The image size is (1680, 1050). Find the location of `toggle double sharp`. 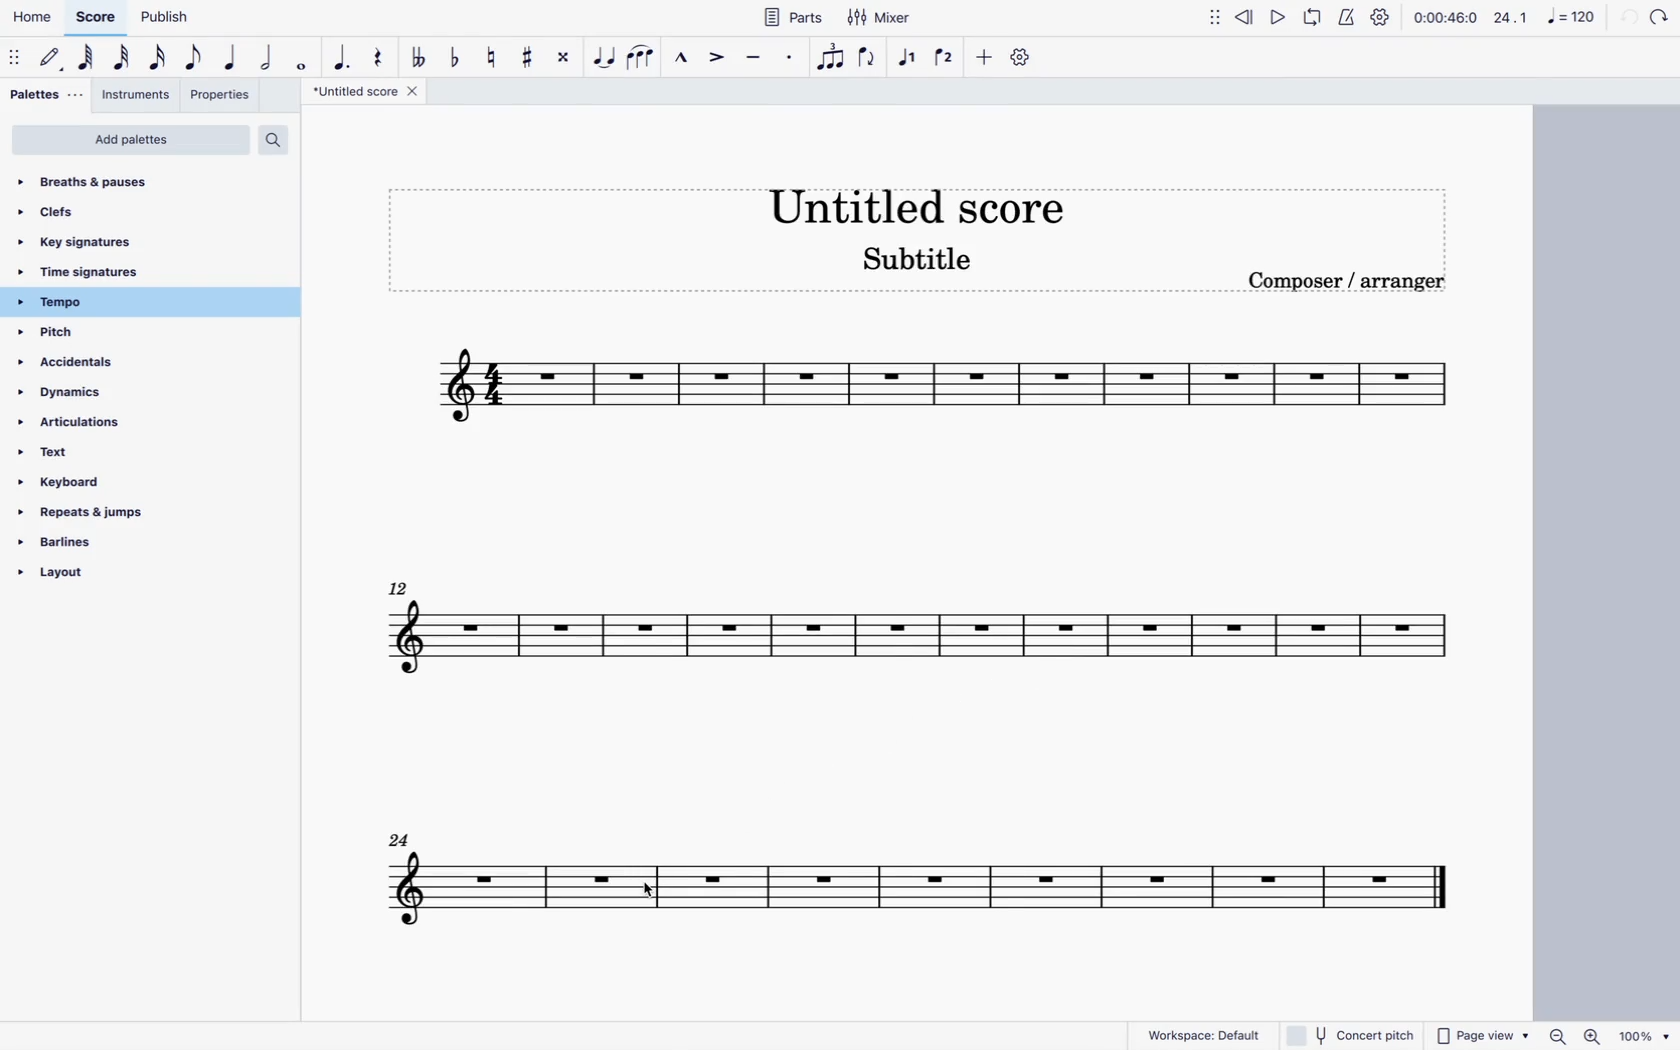

toggle double sharp is located at coordinates (561, 56).